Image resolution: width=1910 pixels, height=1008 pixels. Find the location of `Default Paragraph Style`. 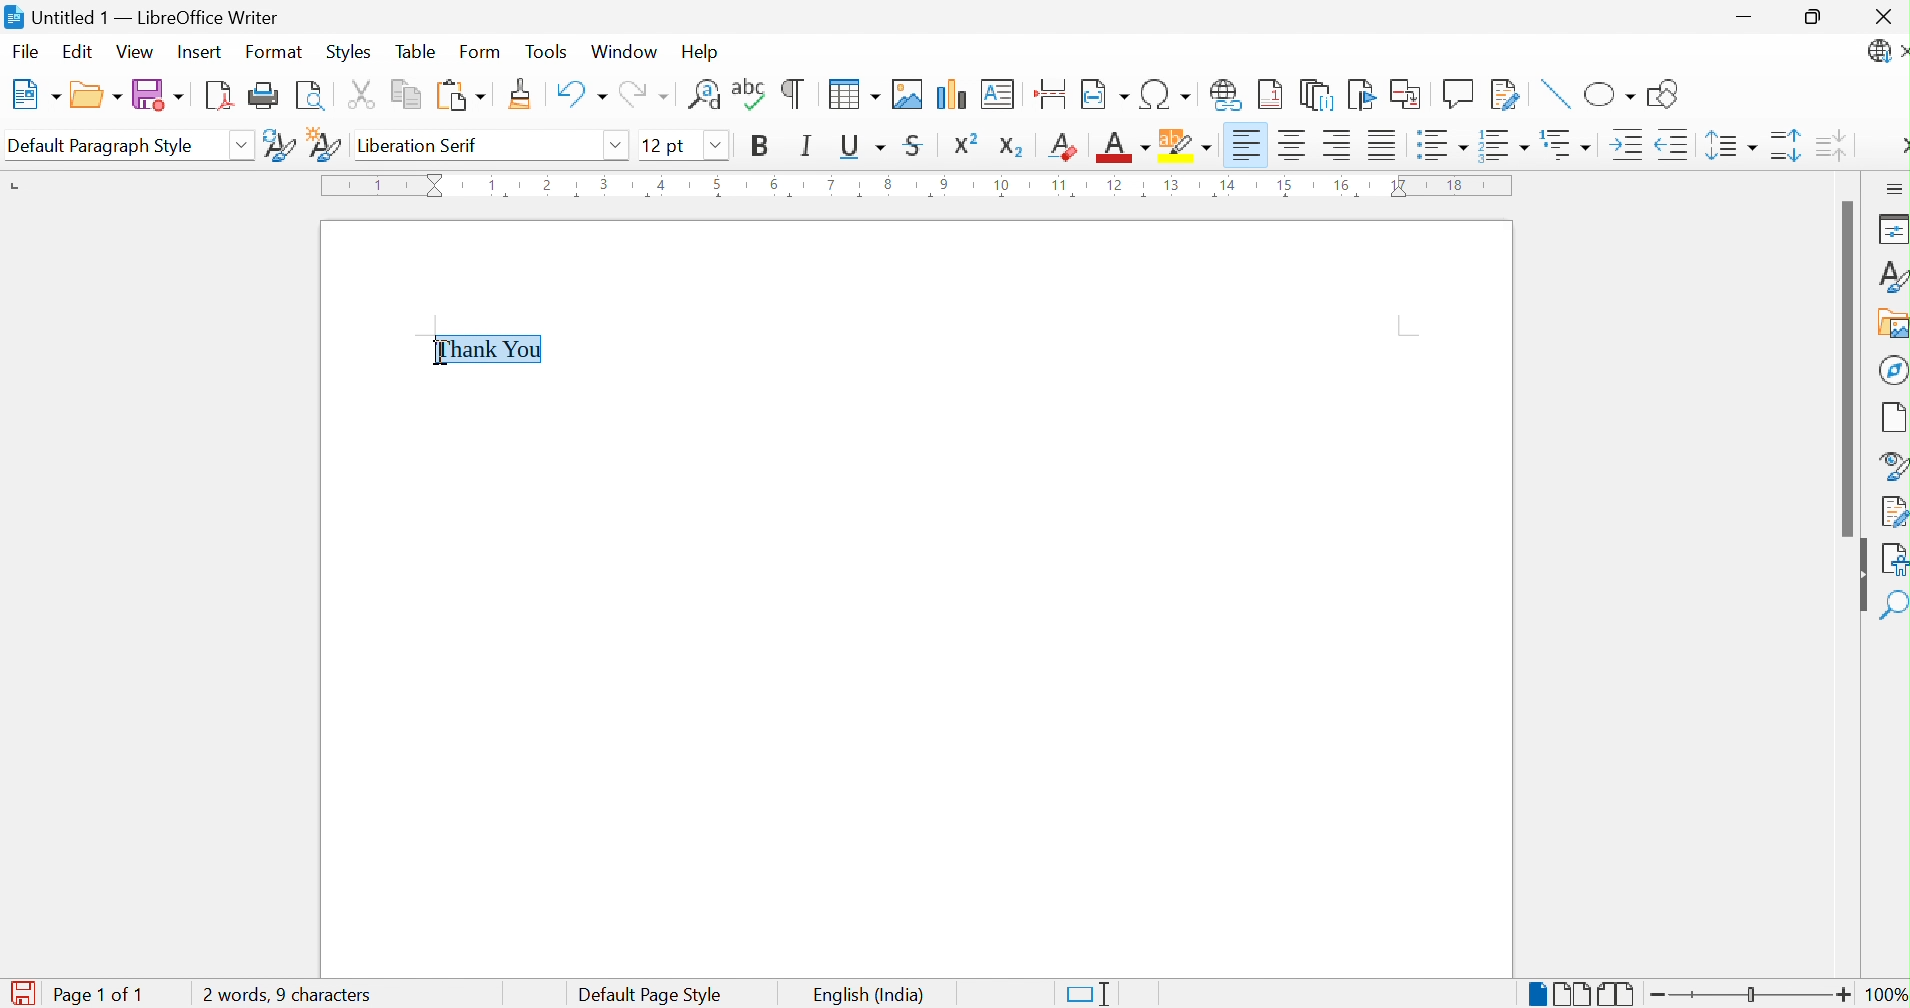

Default Paragraph Style is located at coordinates (101, 144).